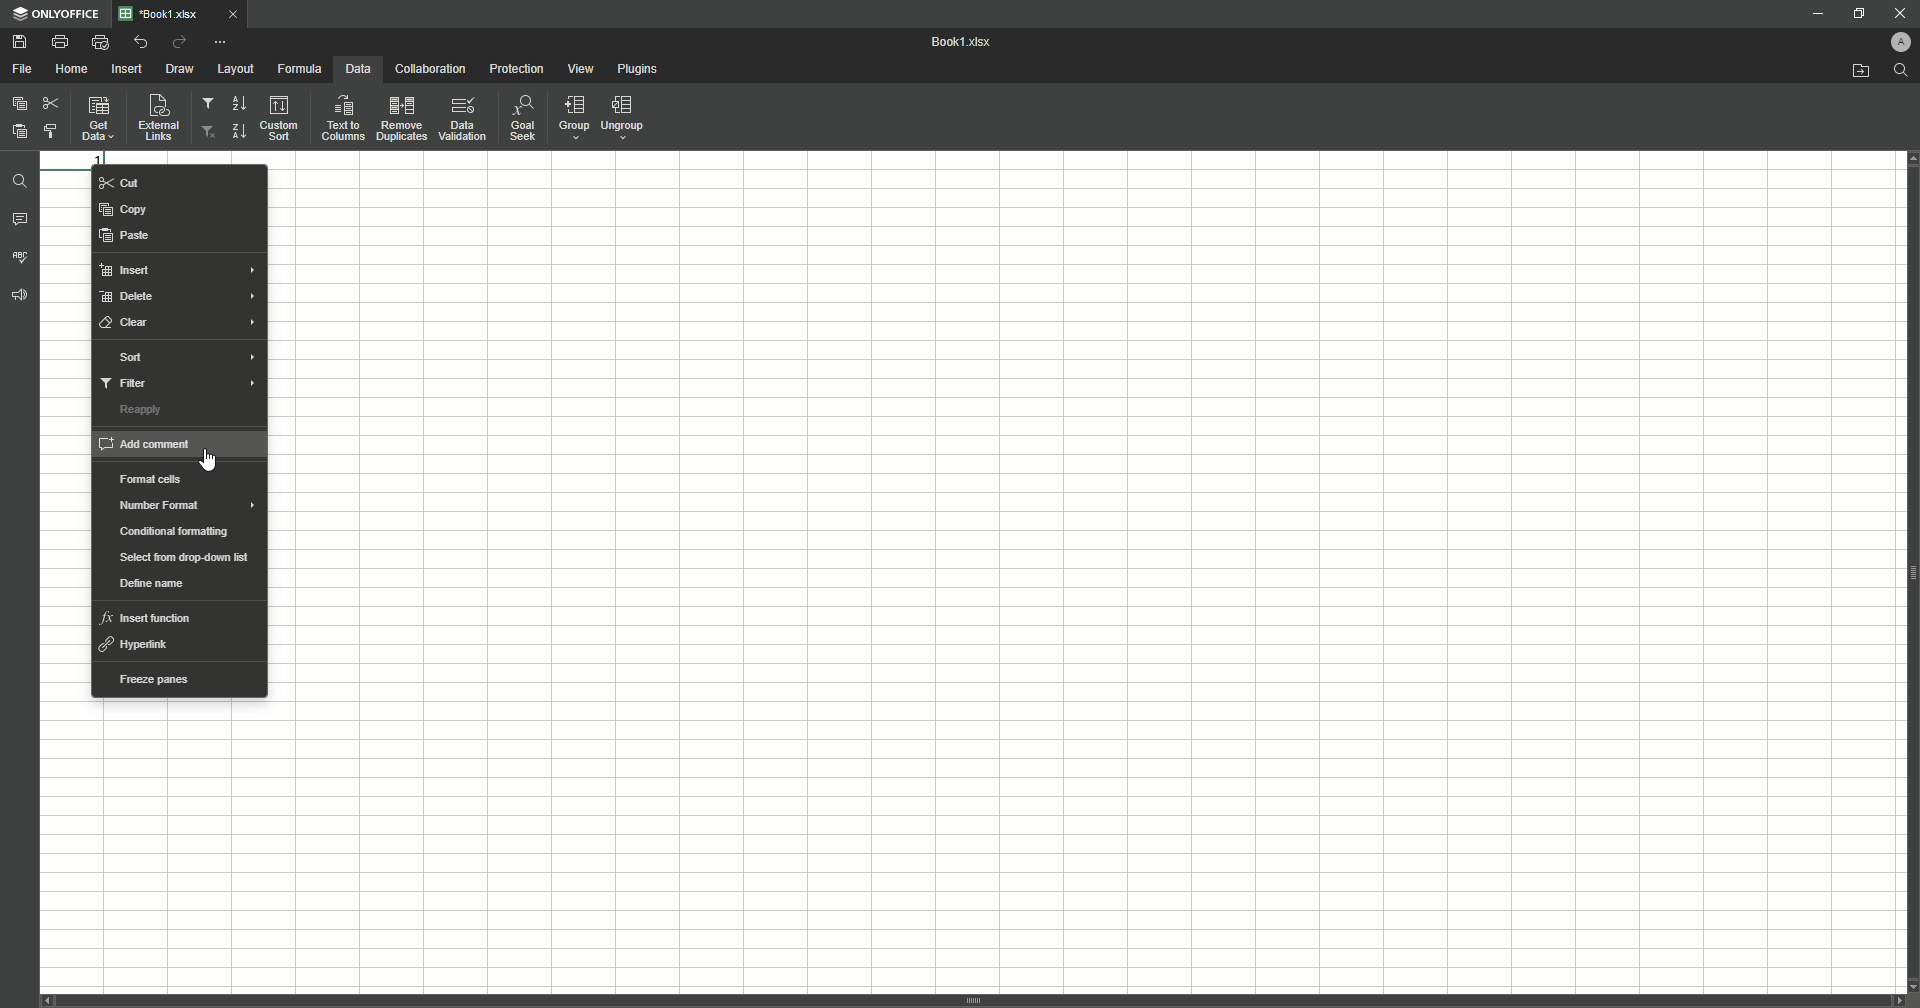 Image resolution: width=1920 pixels, height=1008 pixels. What do you see at coordinates (173, 535) in the screenshot?
I see `Conditional Formatting` at bounding box center [173, 535].